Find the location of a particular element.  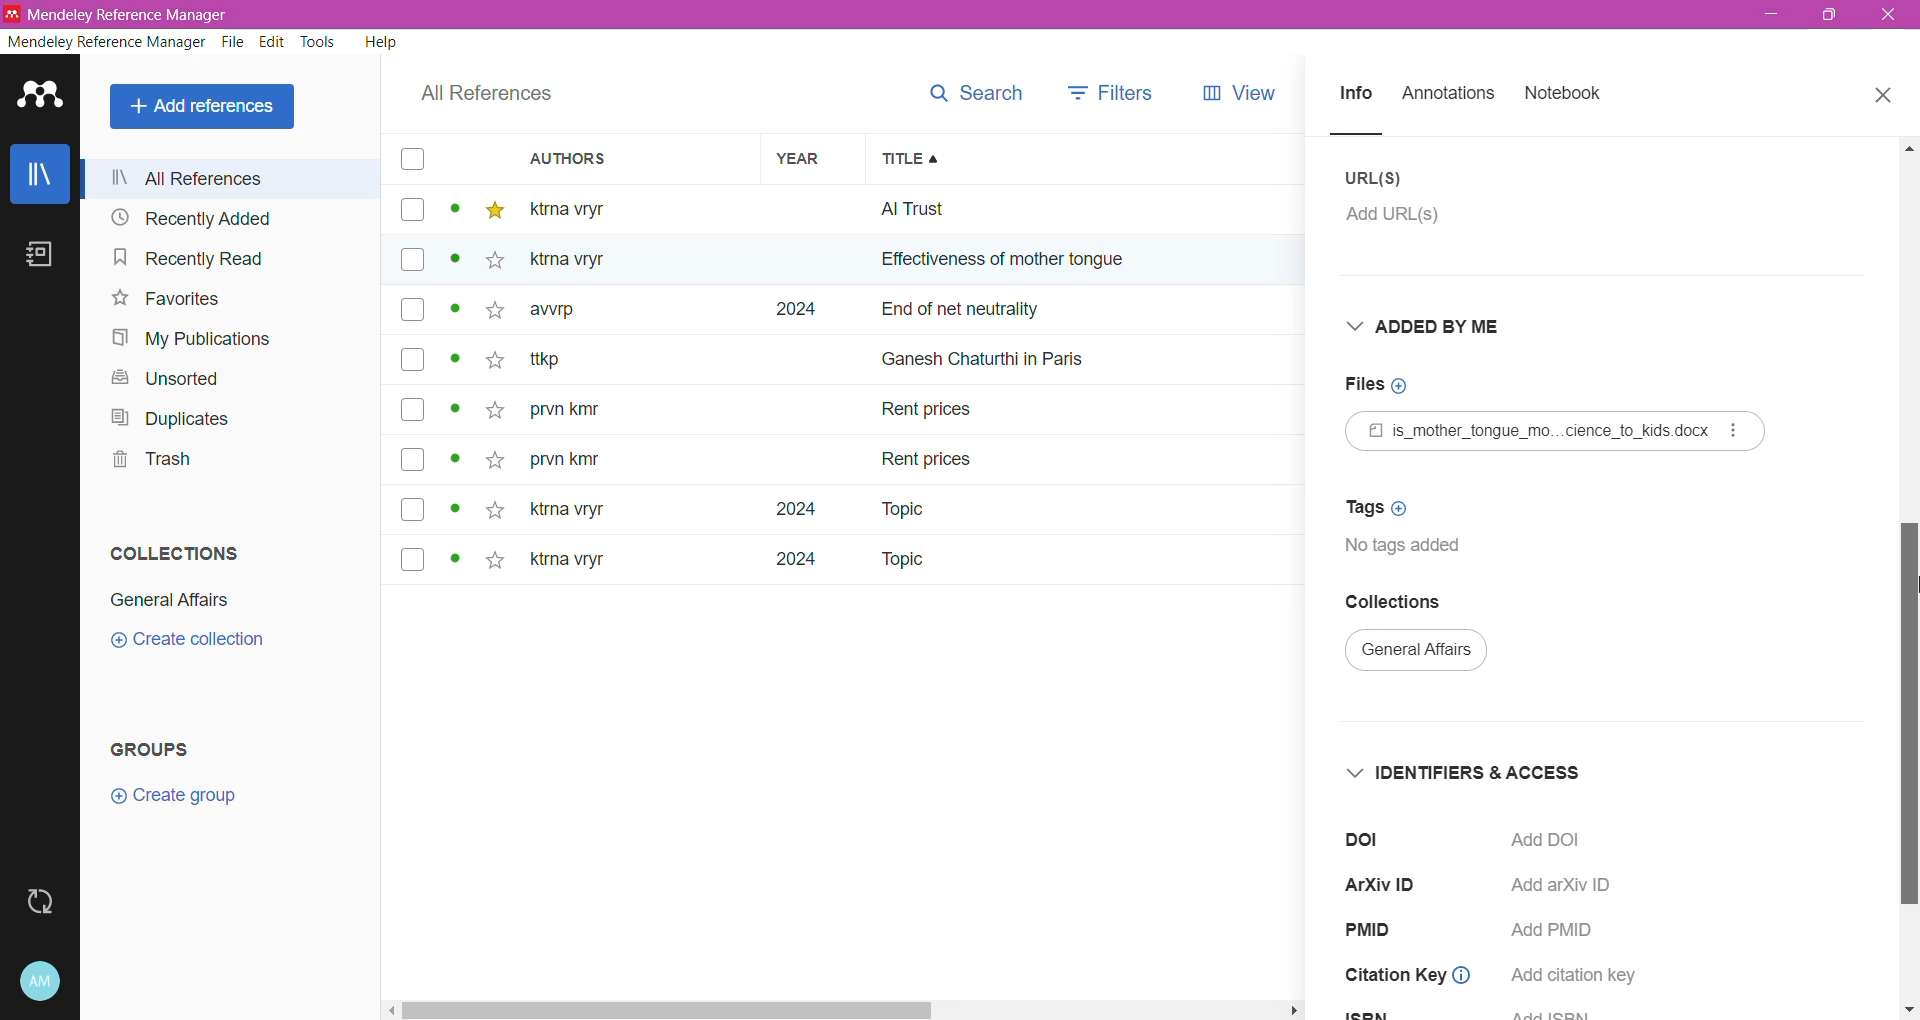

dot  is located at coordinates (457, 364).